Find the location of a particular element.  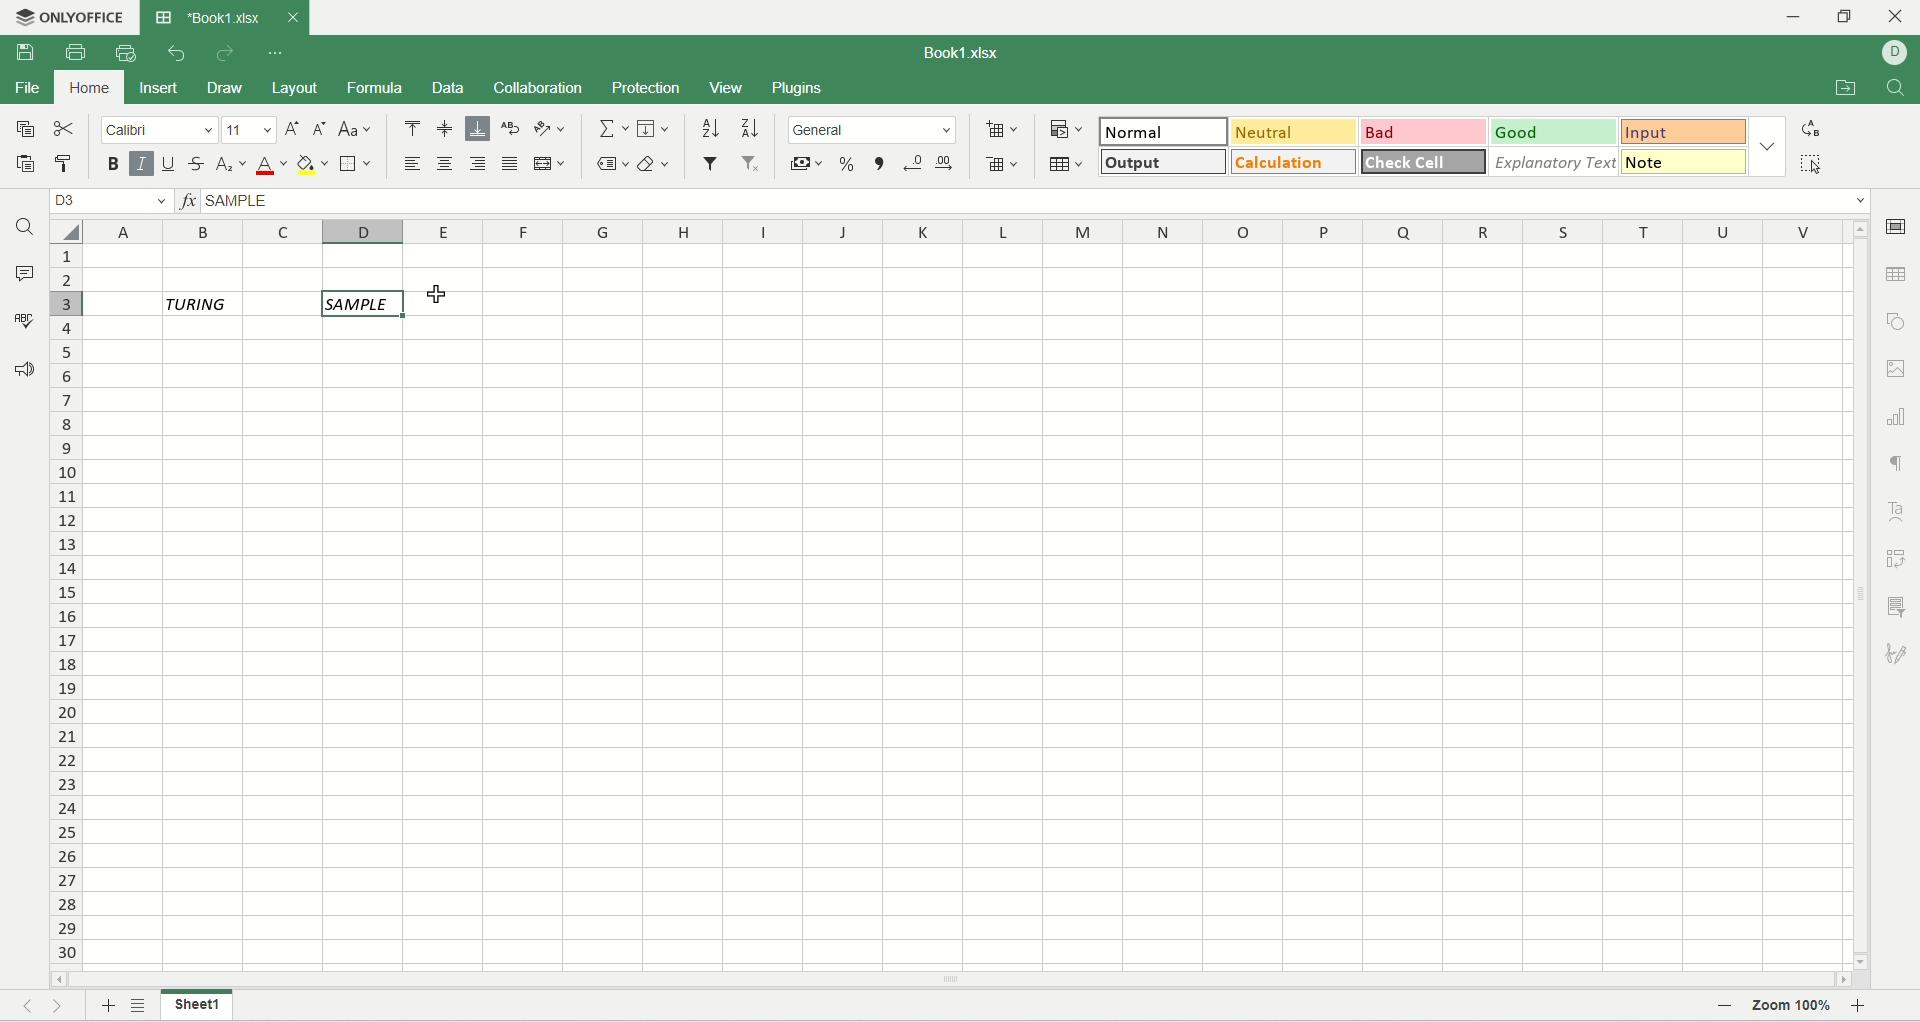

subscript is located at coordinates (232, 165).